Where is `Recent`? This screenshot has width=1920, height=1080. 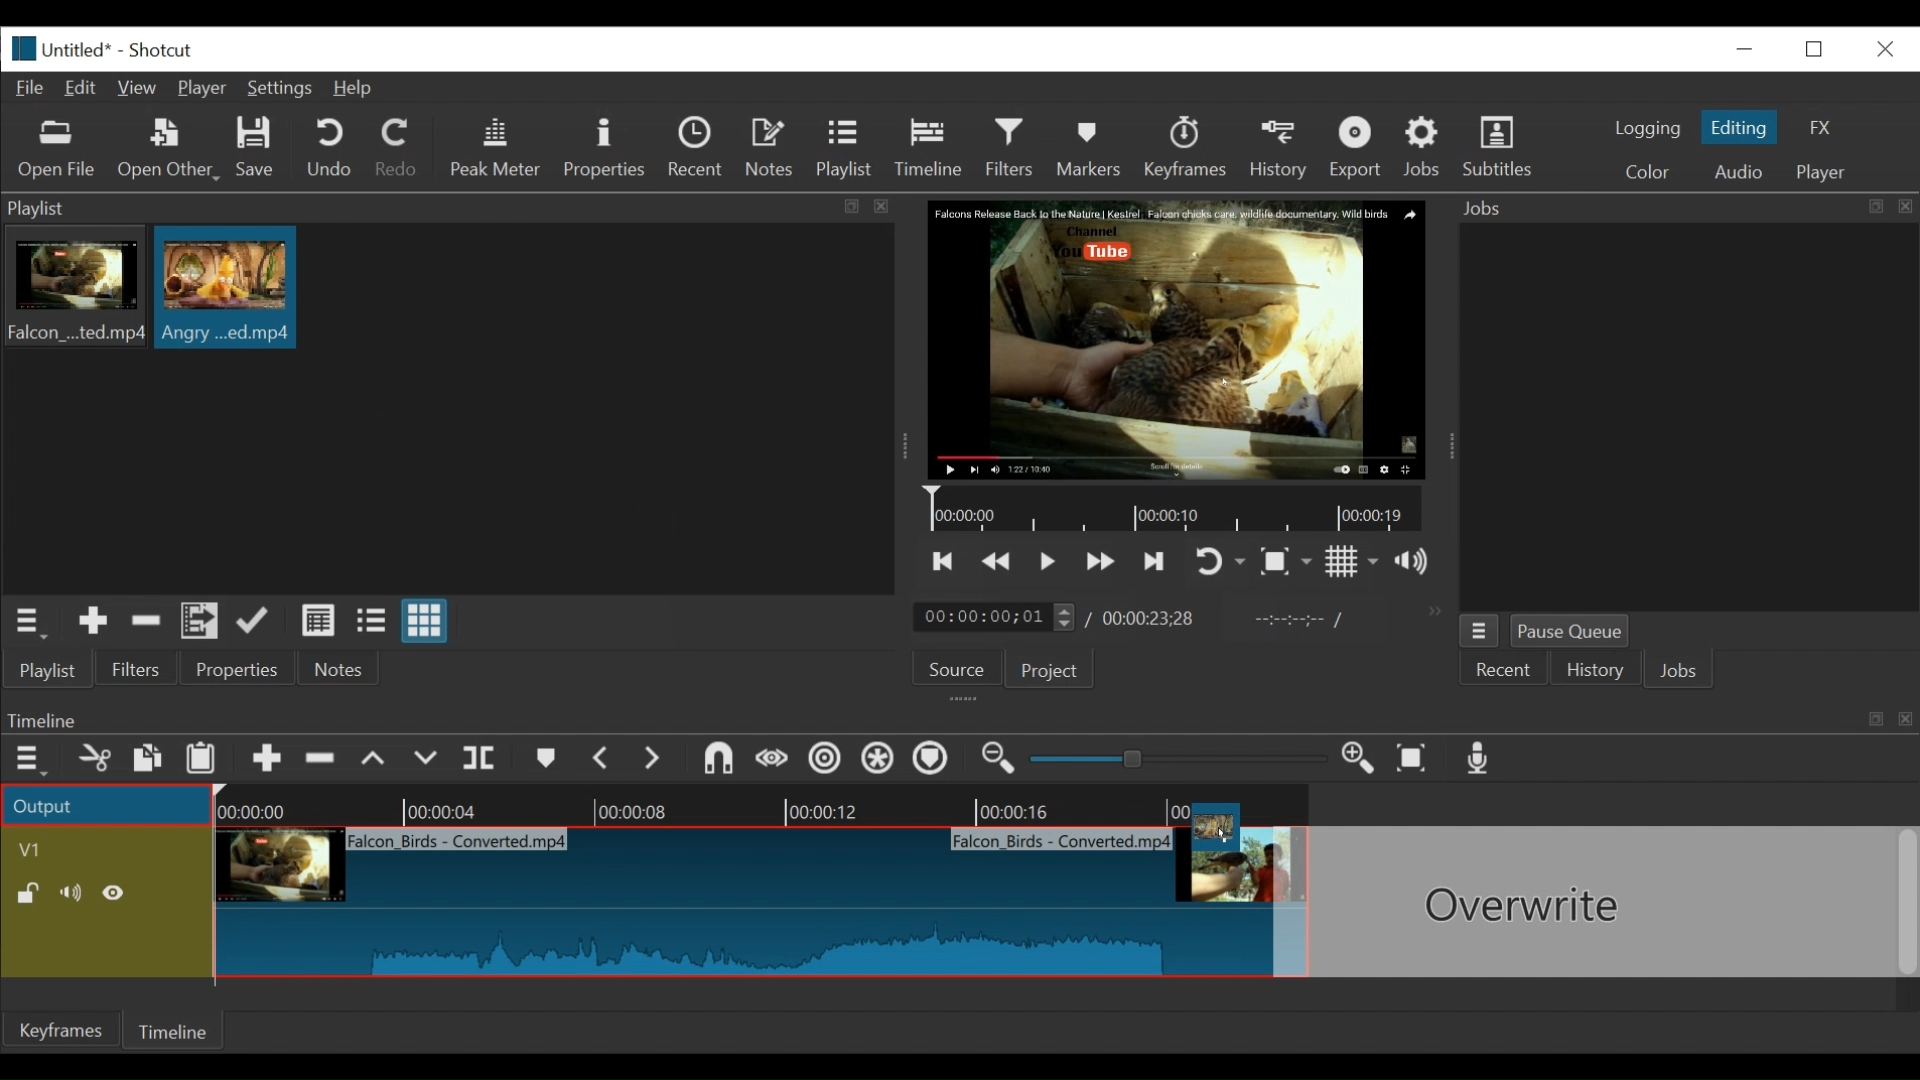
Recent is located at coordinates (1505, 671).